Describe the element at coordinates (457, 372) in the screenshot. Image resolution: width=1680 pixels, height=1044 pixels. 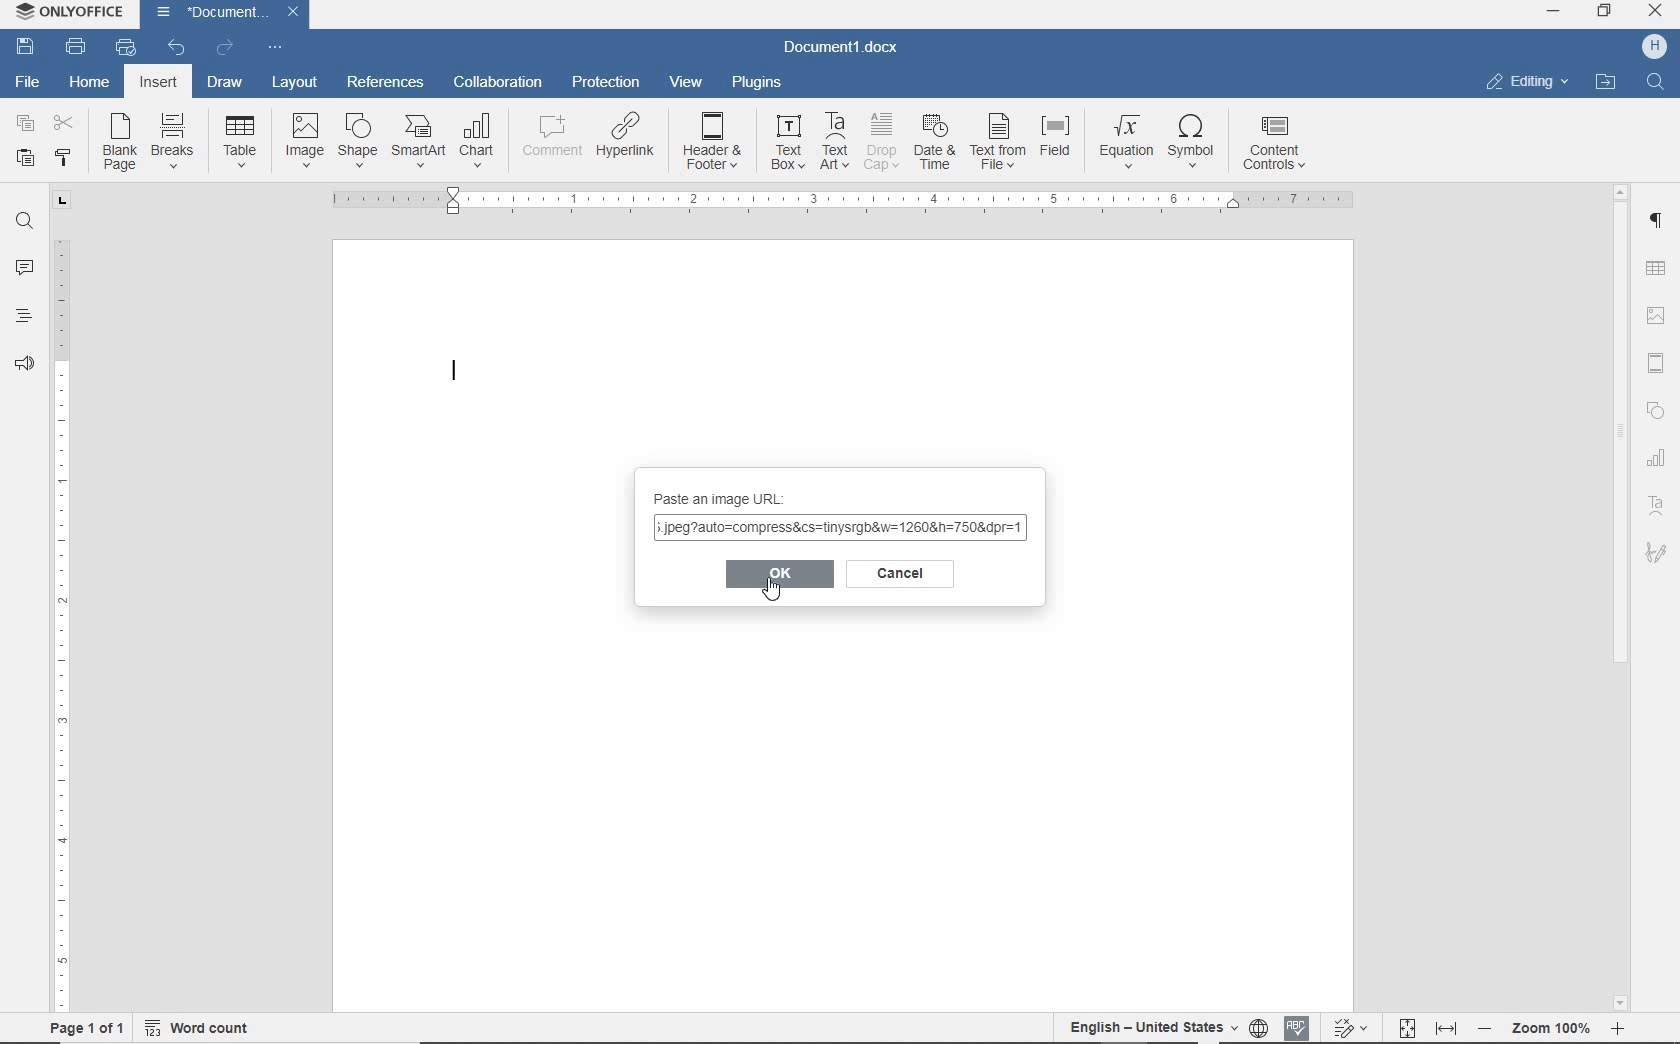
I see `Text Cursor` at that location.